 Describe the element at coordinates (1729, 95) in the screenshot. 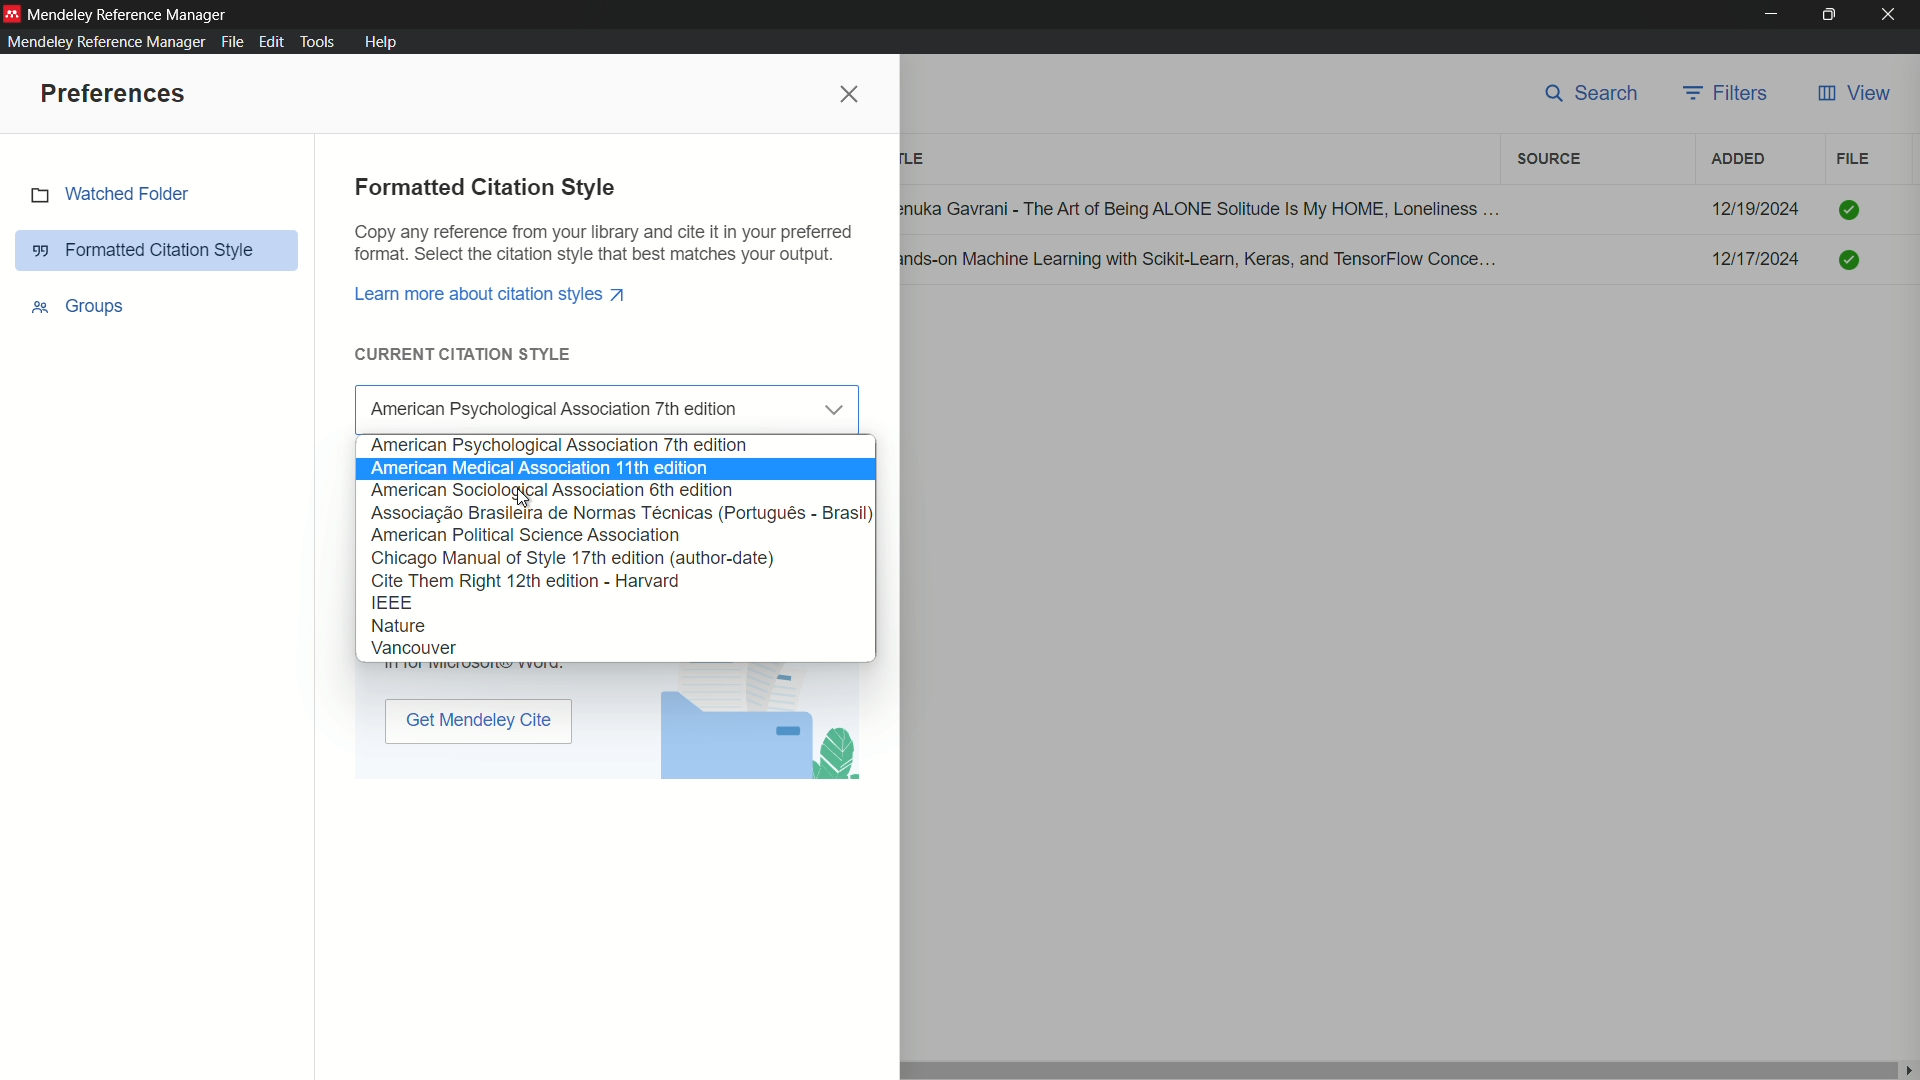

I see `filters` at that location.